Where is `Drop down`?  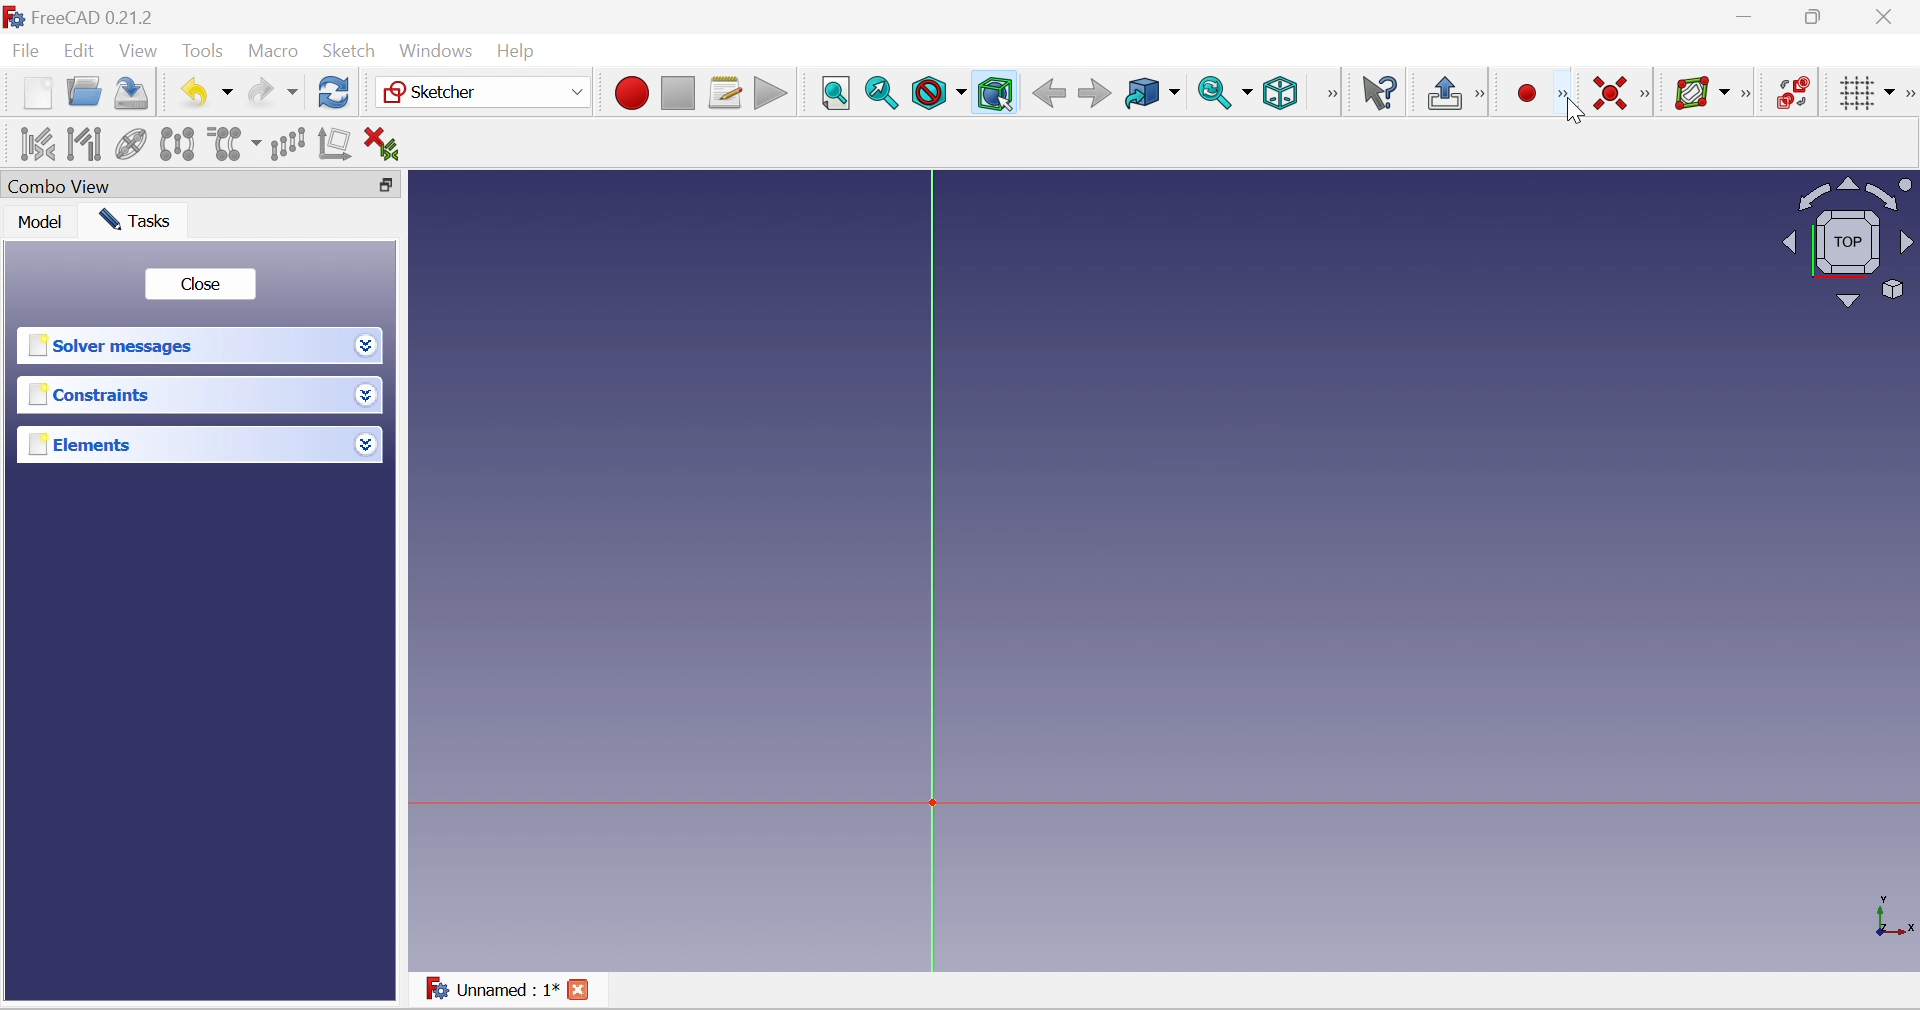 Drop down is located at coordinates (366, 345).